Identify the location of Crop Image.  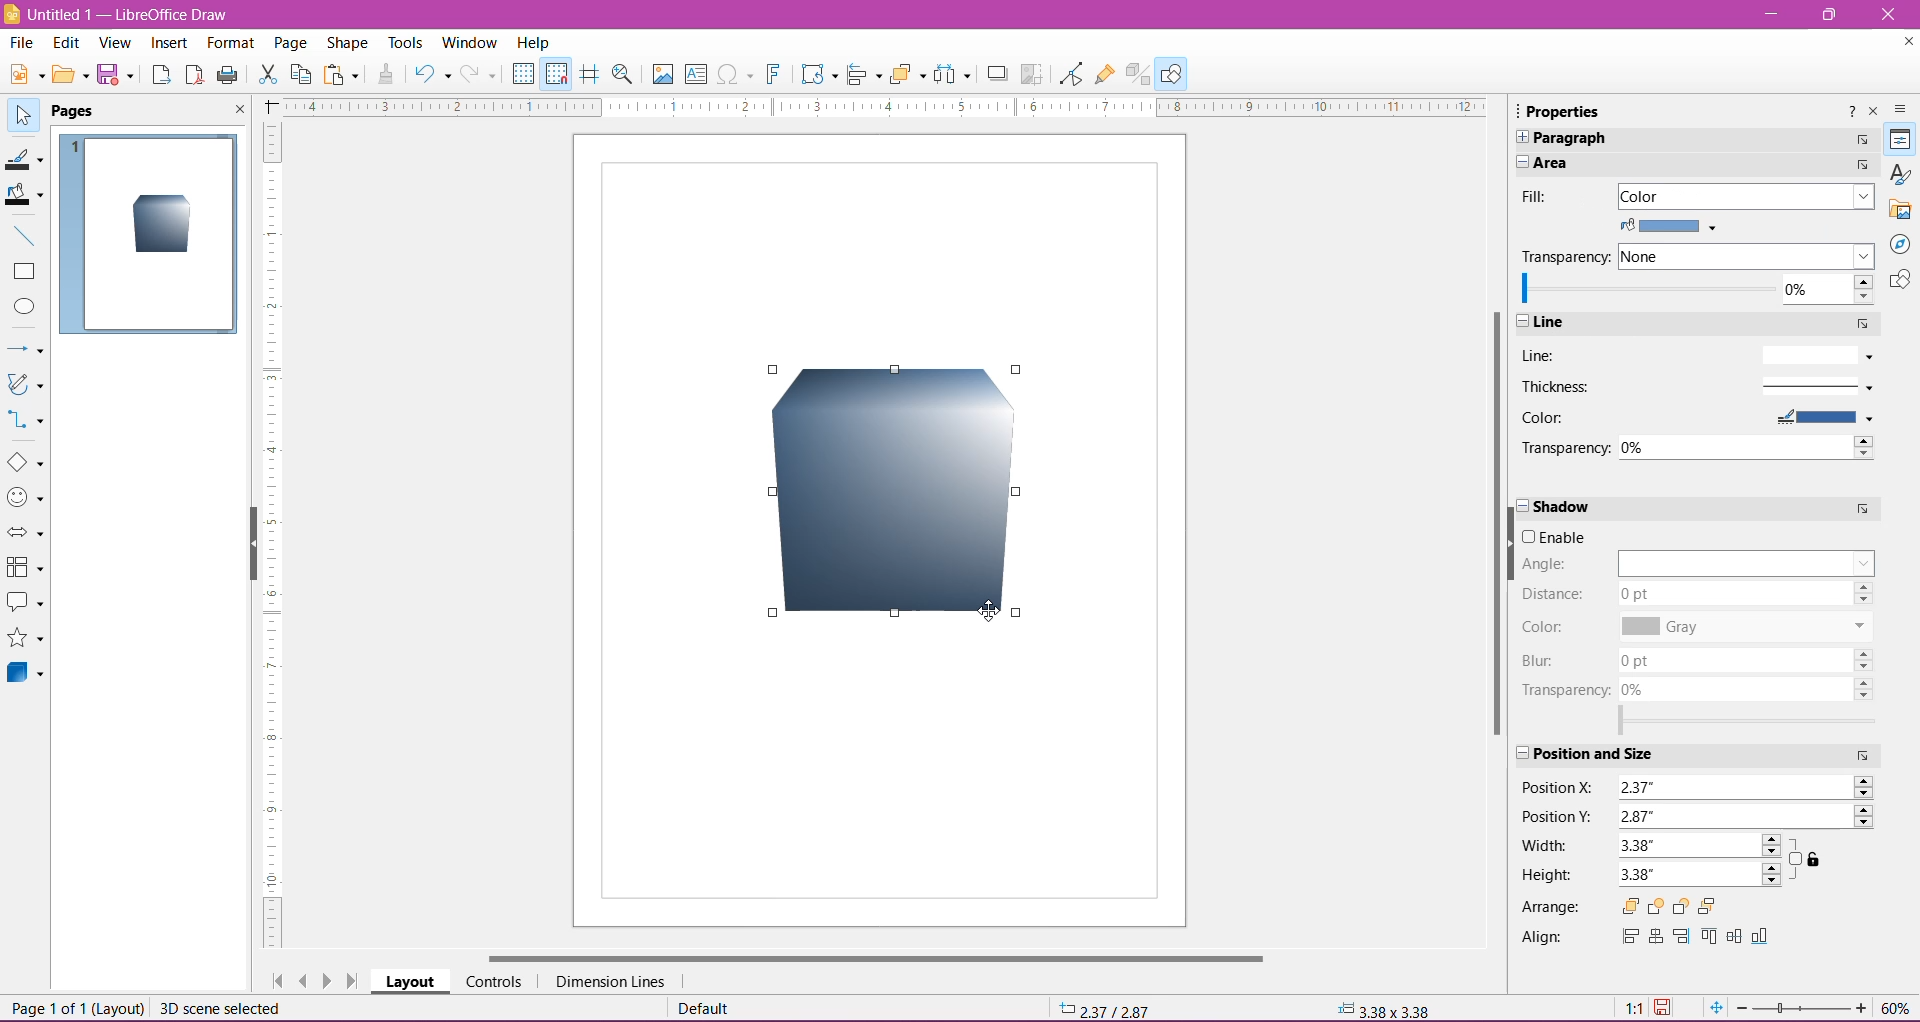
(1032, 74).